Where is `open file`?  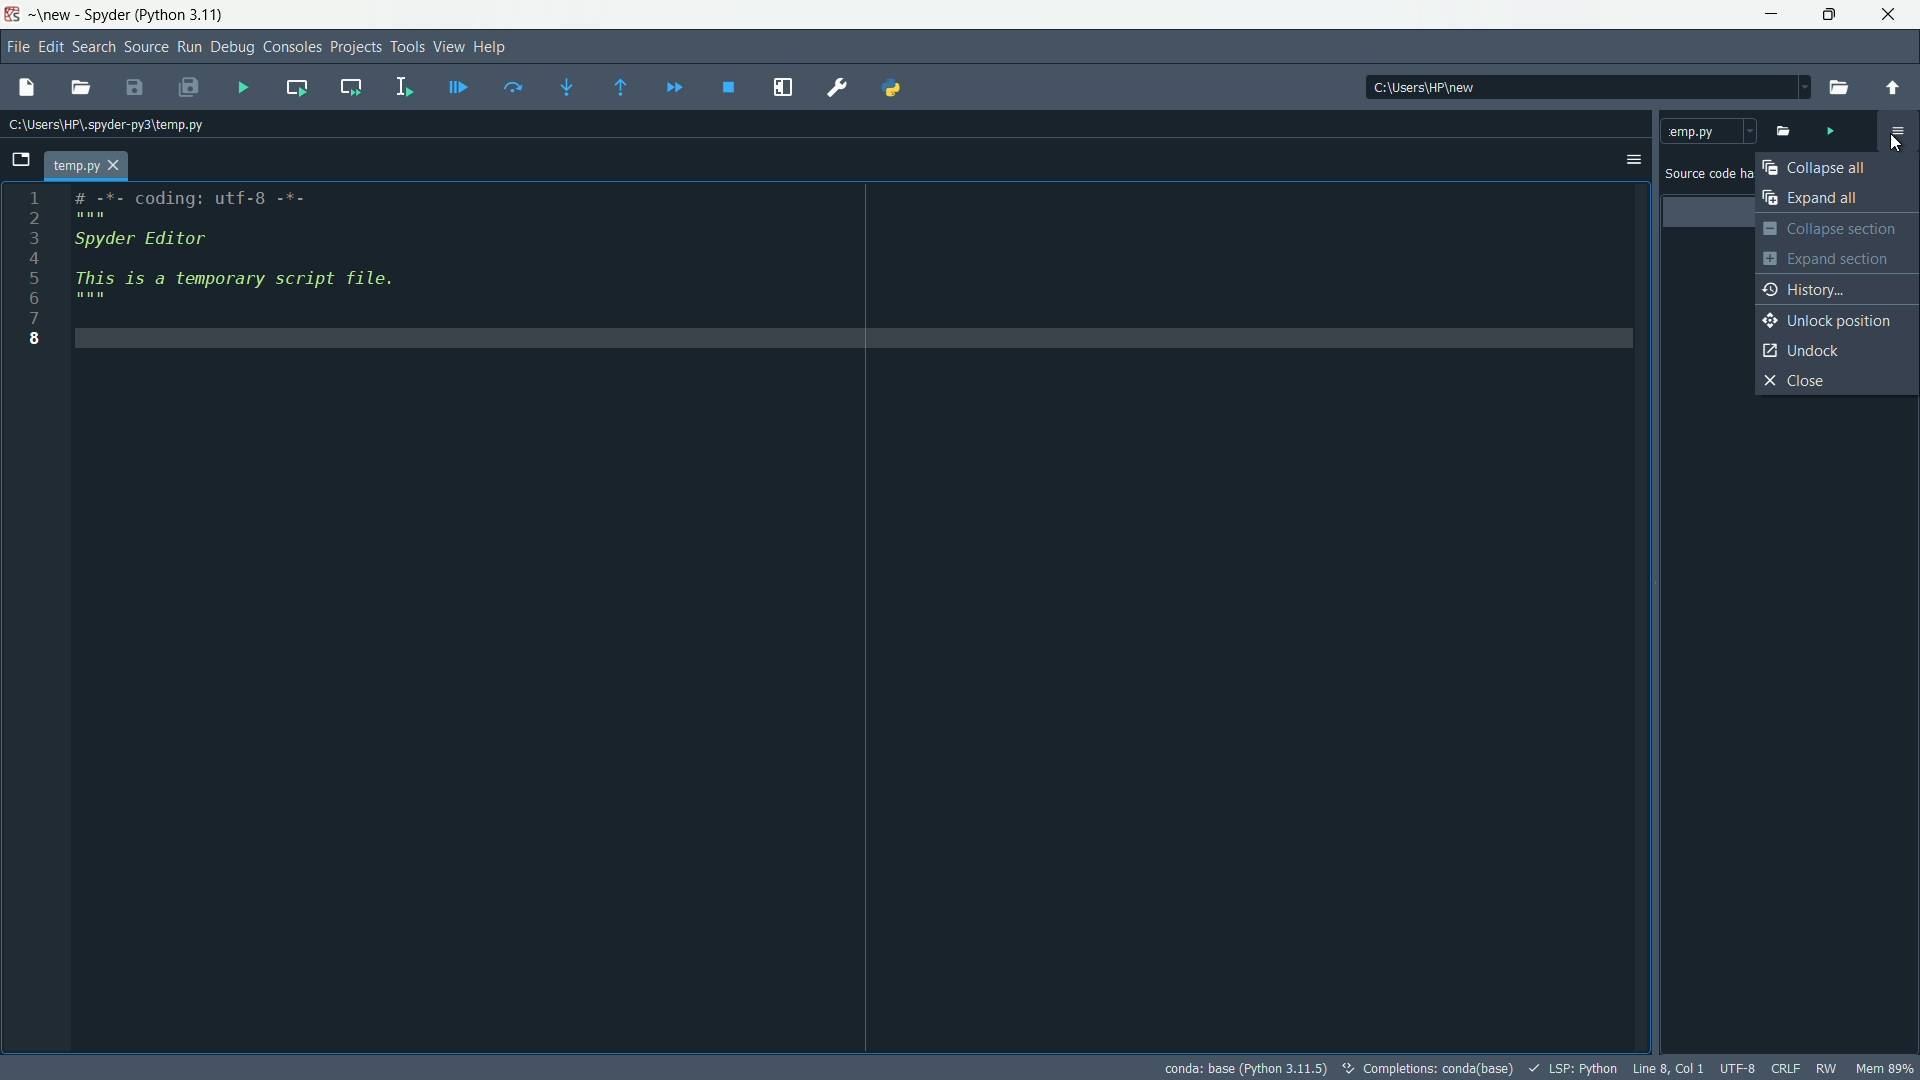 open file is located at coordinates (81, 88).